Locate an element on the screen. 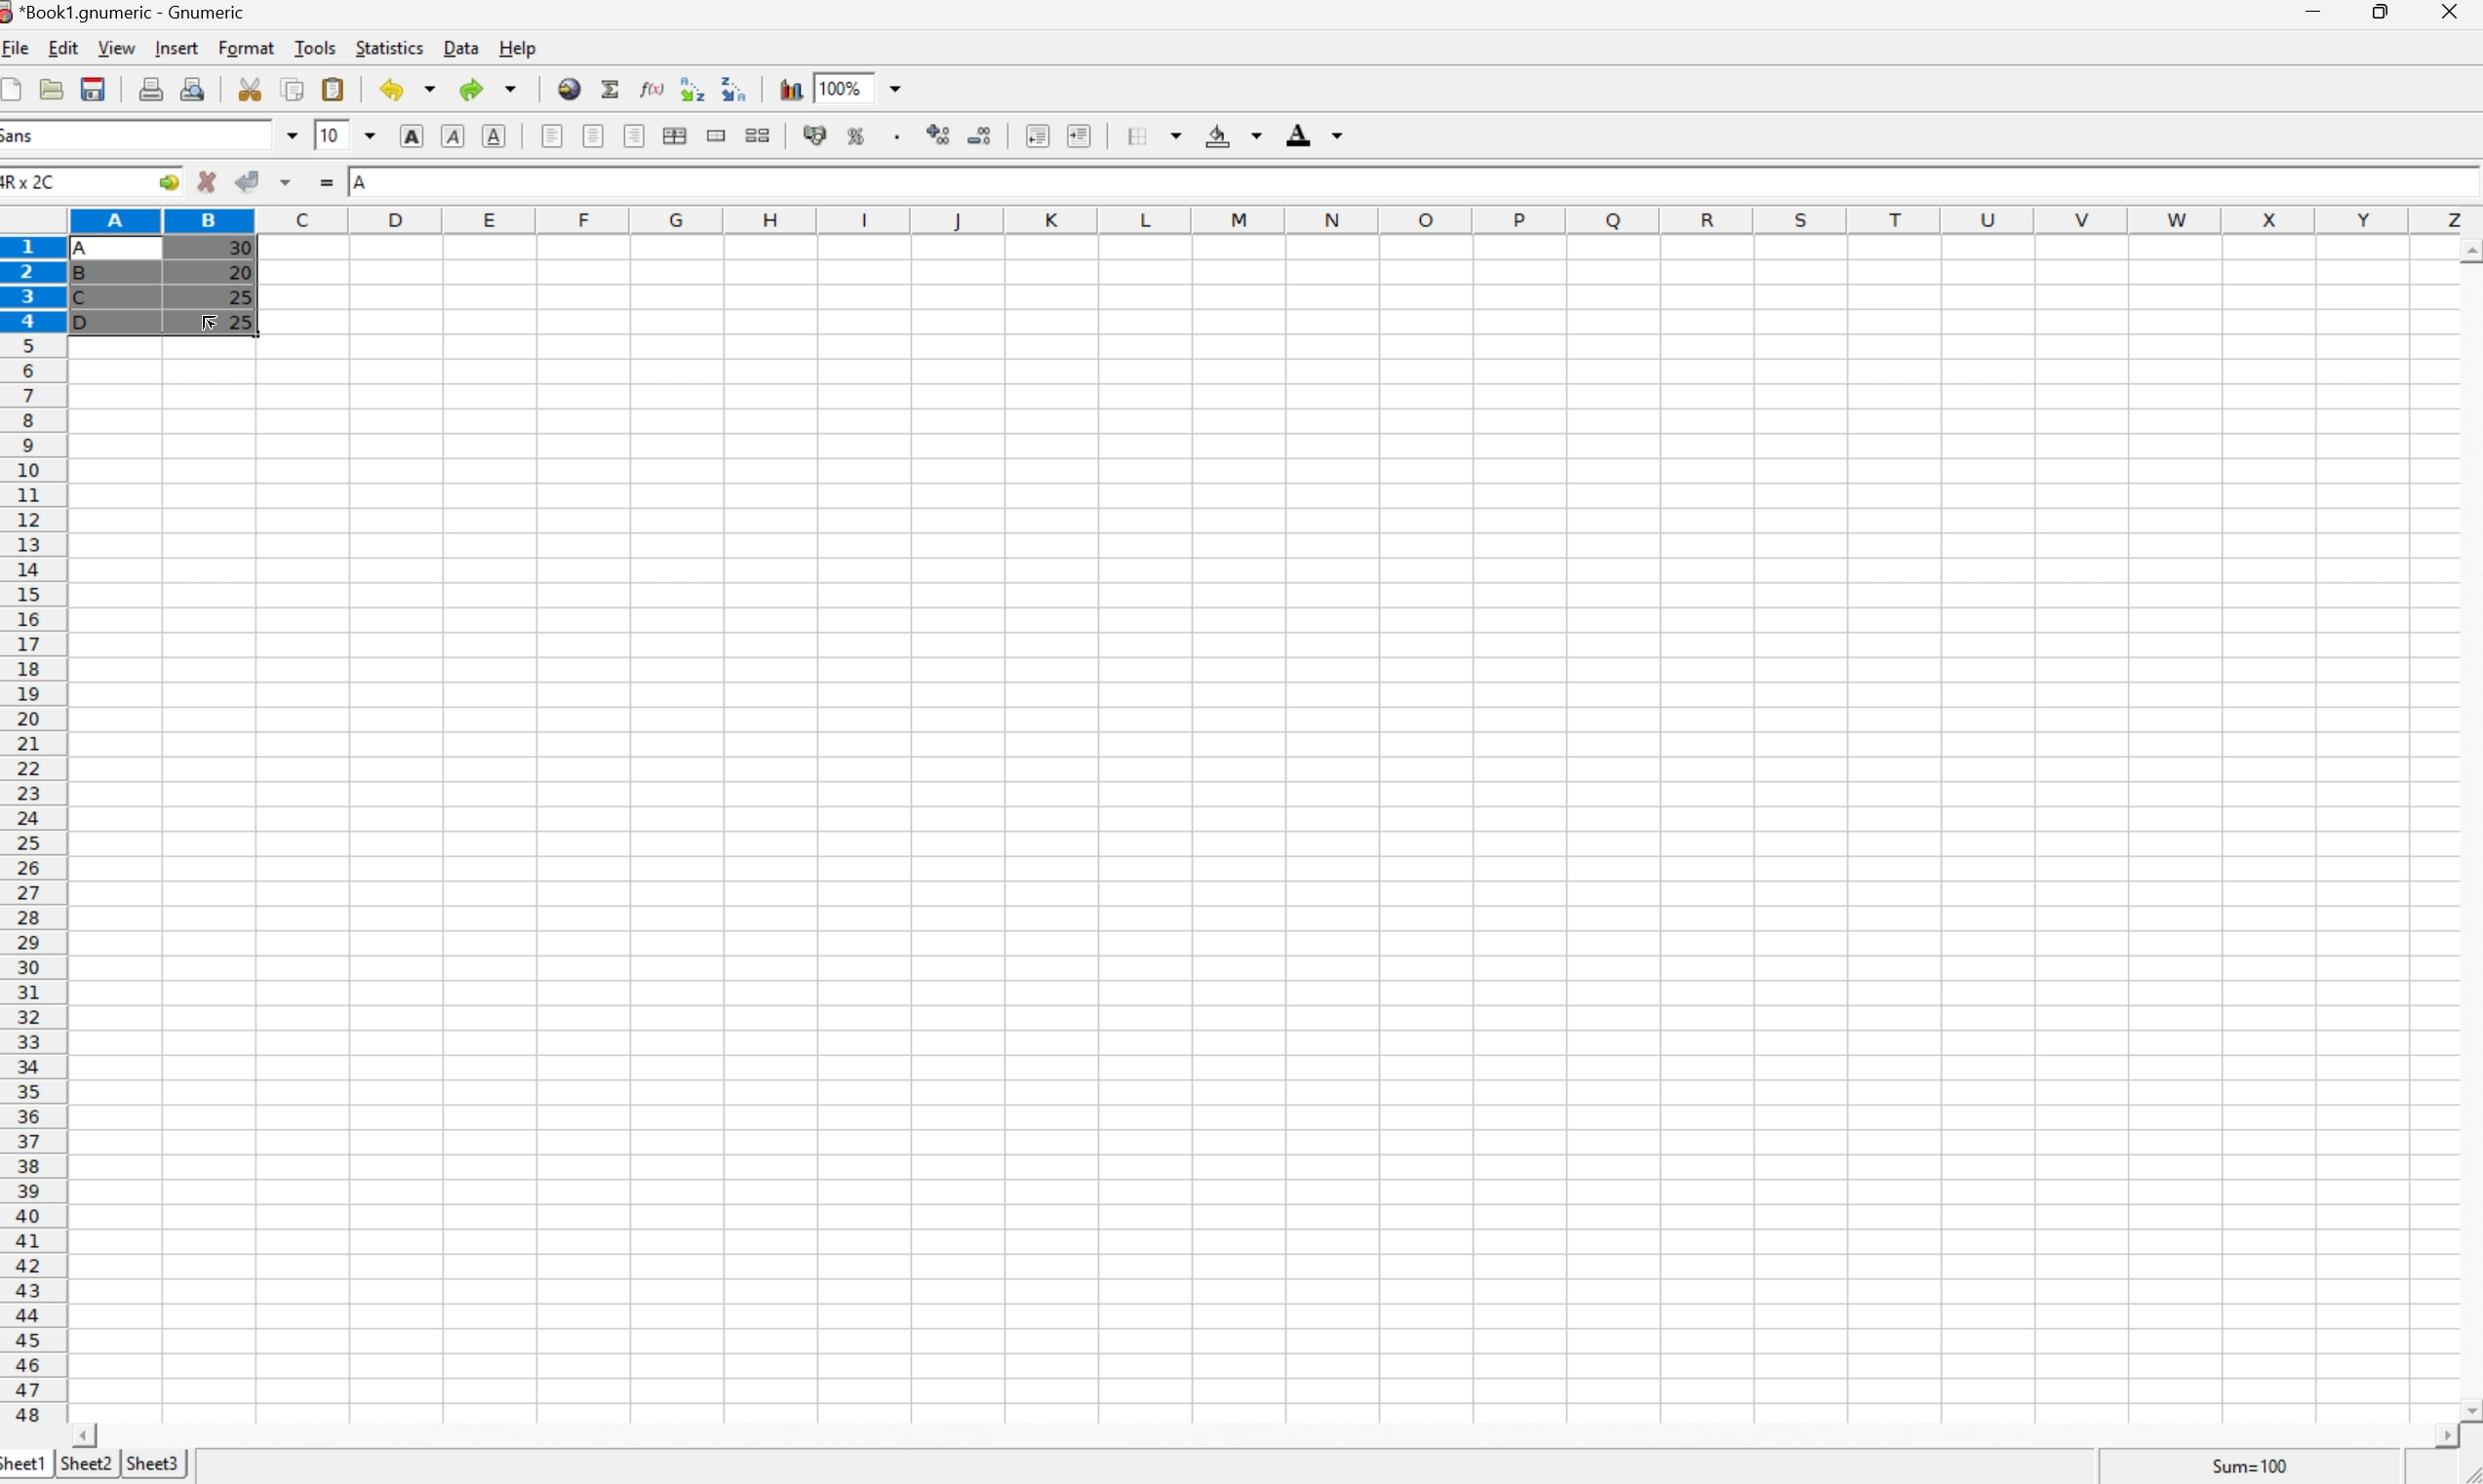 Image resolution: width=2483 pixels, height=1484 pixels. Increase indent, and align the contents to the left is located at coordinates (1085, 136).